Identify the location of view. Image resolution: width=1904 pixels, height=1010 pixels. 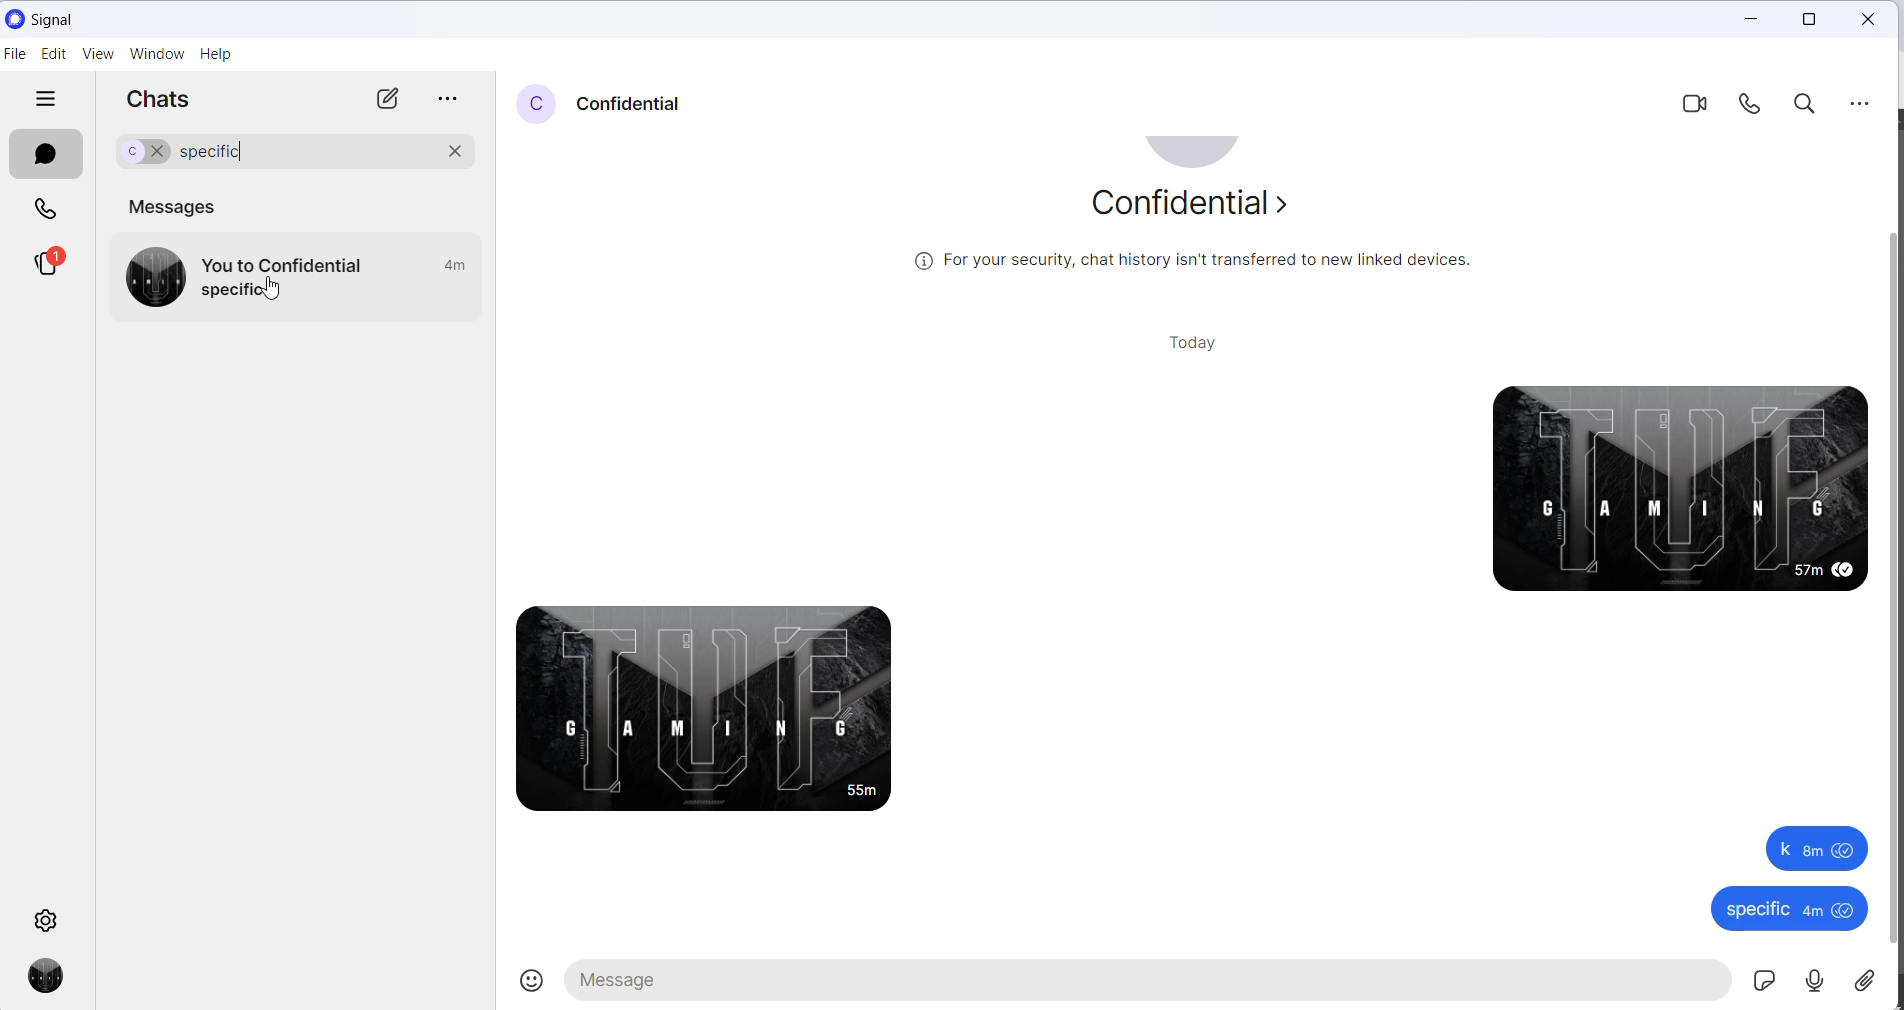
(103, 56).